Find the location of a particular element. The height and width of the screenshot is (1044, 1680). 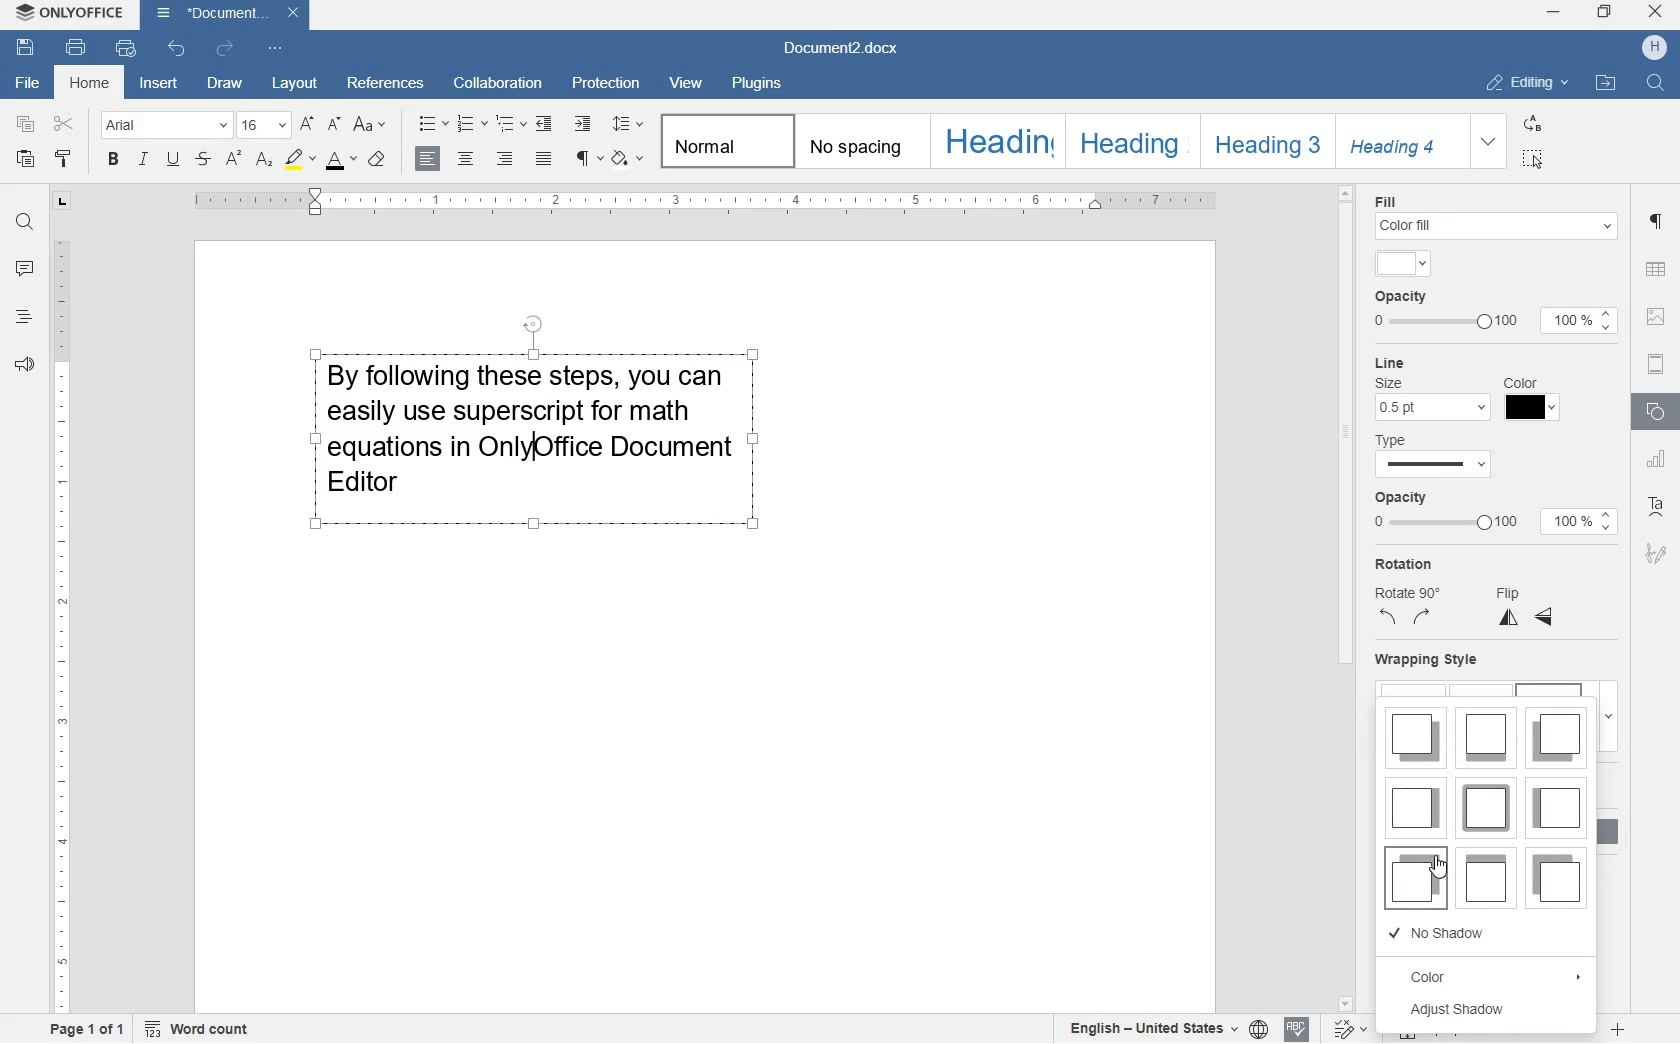

decrease indent is located at coordinates (545, 125).